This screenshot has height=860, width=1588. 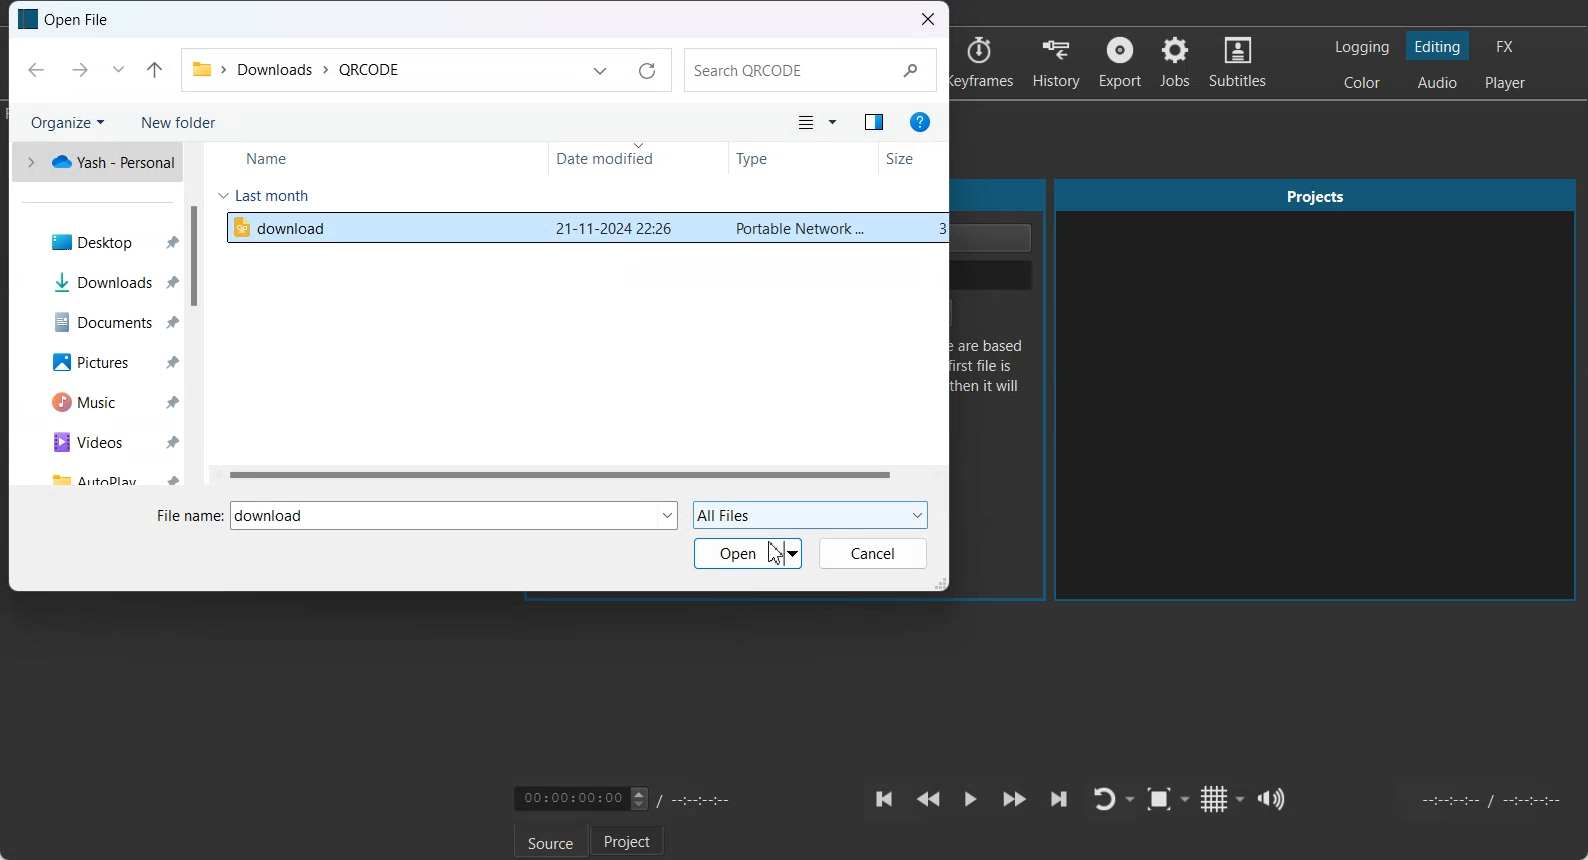 I want to click on Play Quickly backward, so click(x=929, y=799).